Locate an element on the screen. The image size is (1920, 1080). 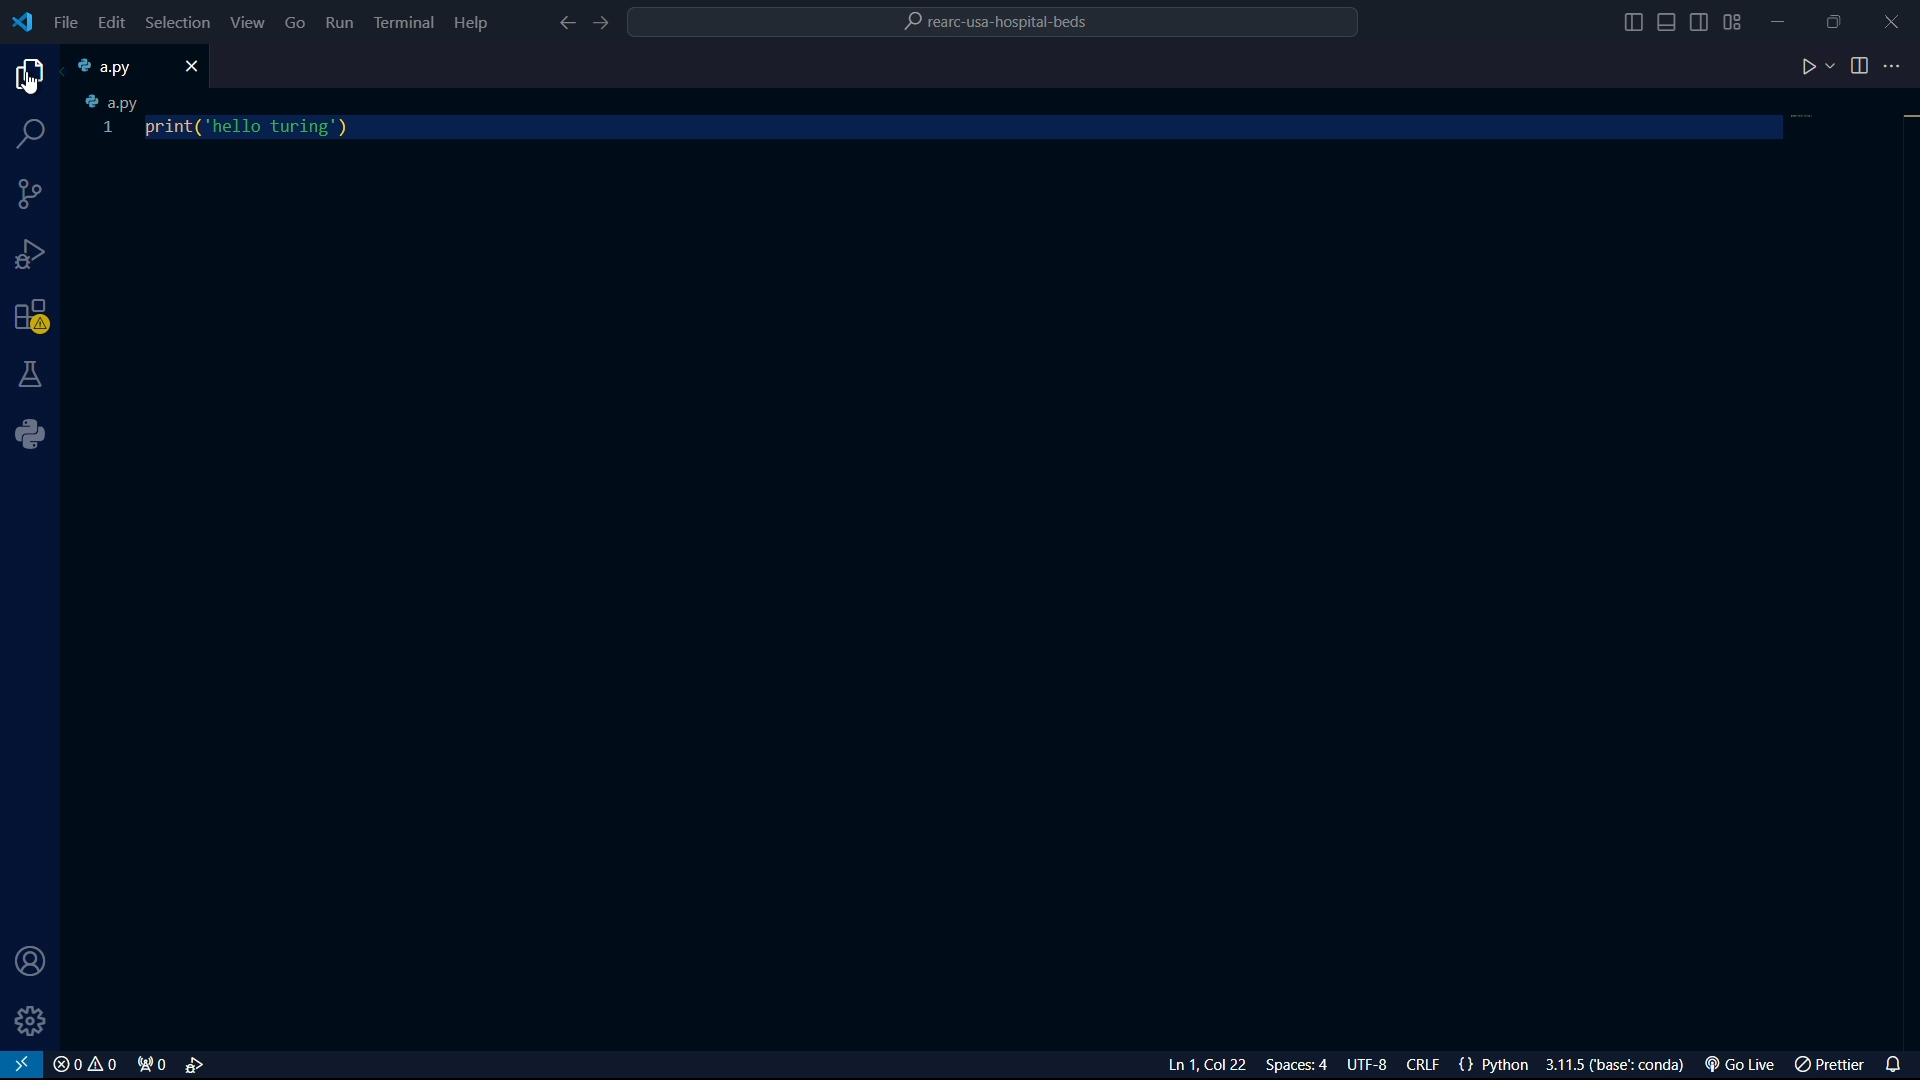
language is located at coordinates (1489, 1064).